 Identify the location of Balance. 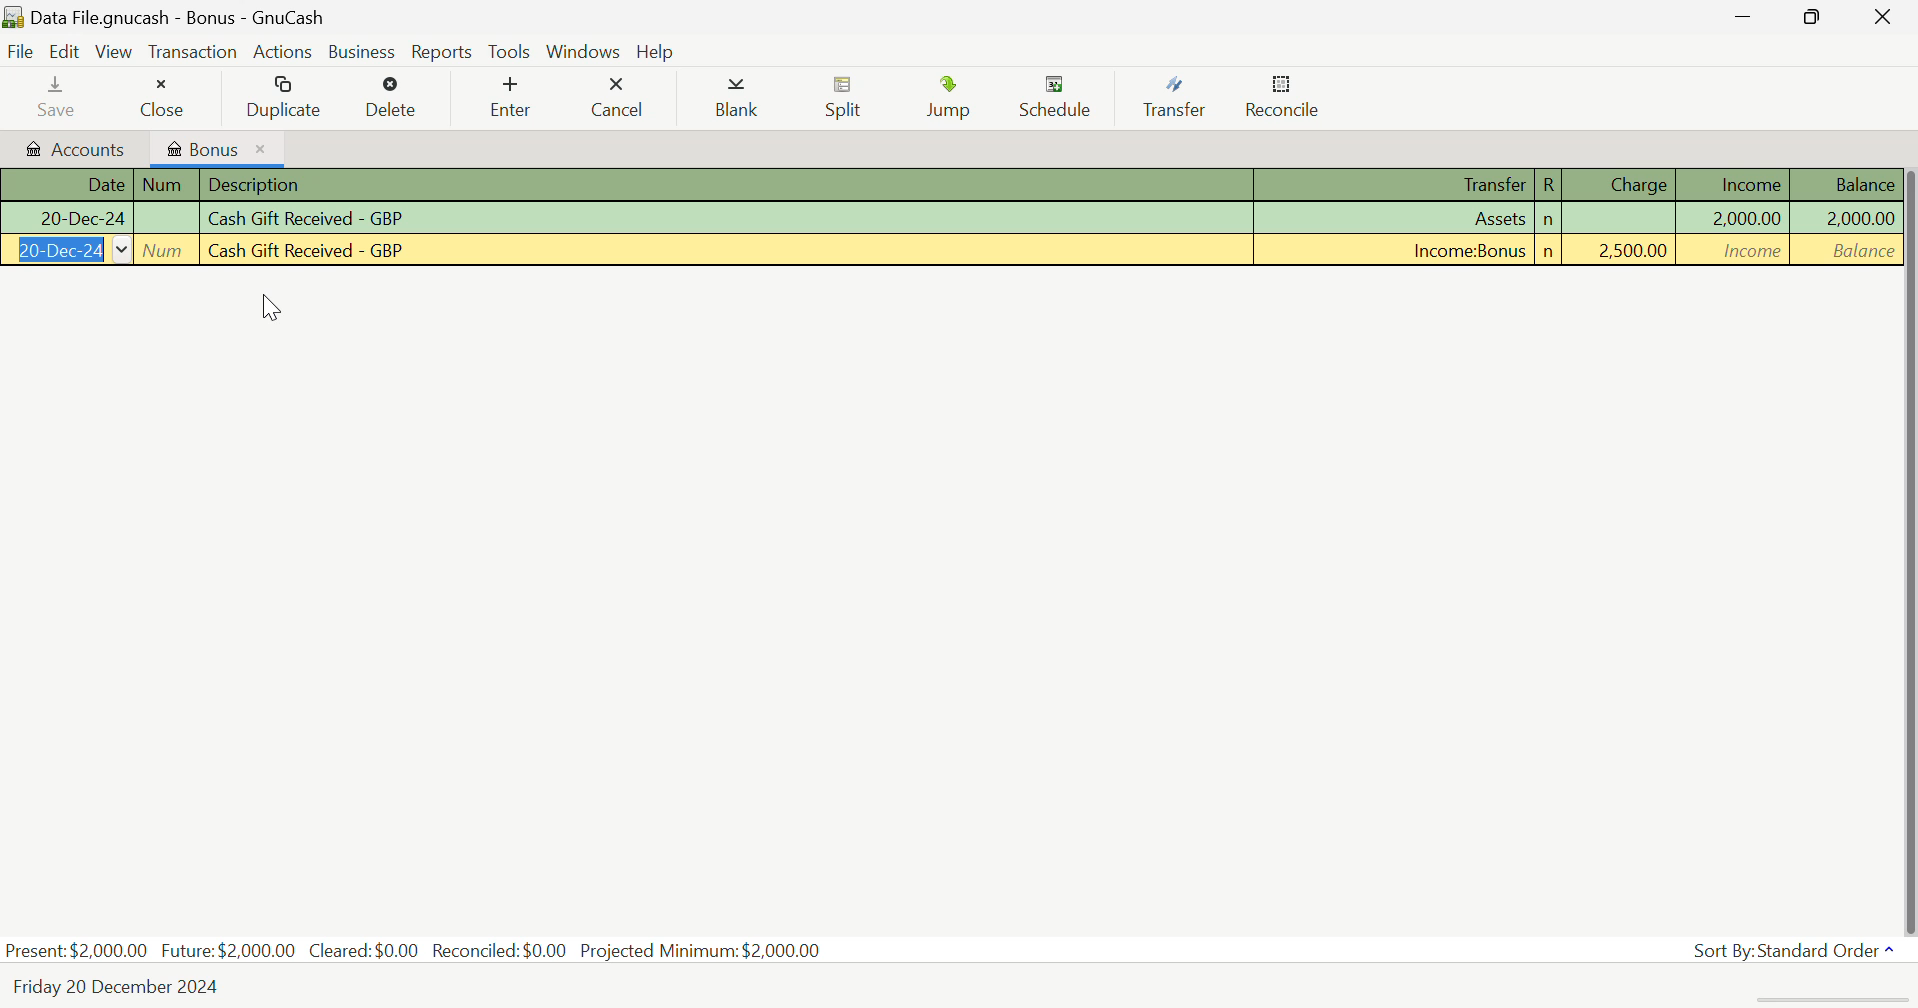
(1846, 217).